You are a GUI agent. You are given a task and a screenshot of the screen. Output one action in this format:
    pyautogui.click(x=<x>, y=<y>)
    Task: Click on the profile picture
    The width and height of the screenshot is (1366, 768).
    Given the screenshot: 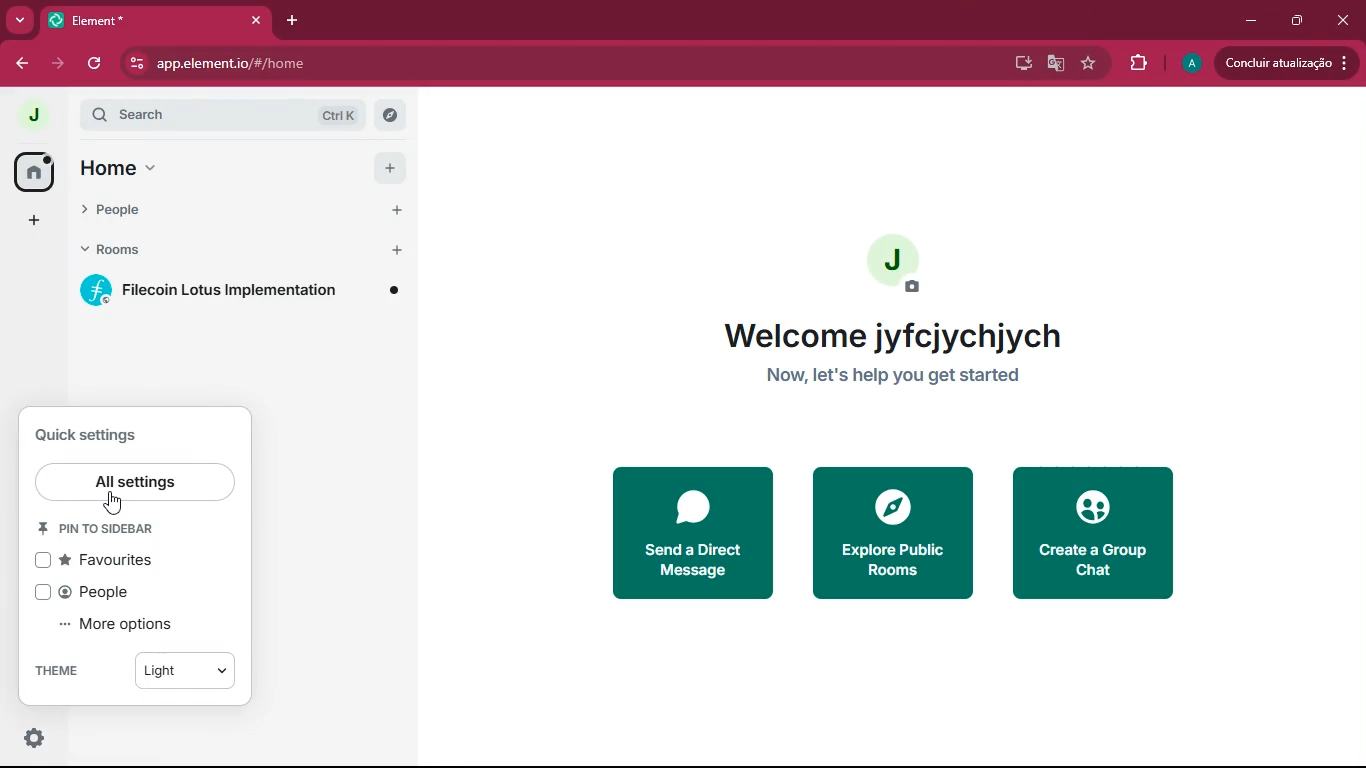 What is the action you would take?
    pyautogui.click(x=1188, y=63)
    